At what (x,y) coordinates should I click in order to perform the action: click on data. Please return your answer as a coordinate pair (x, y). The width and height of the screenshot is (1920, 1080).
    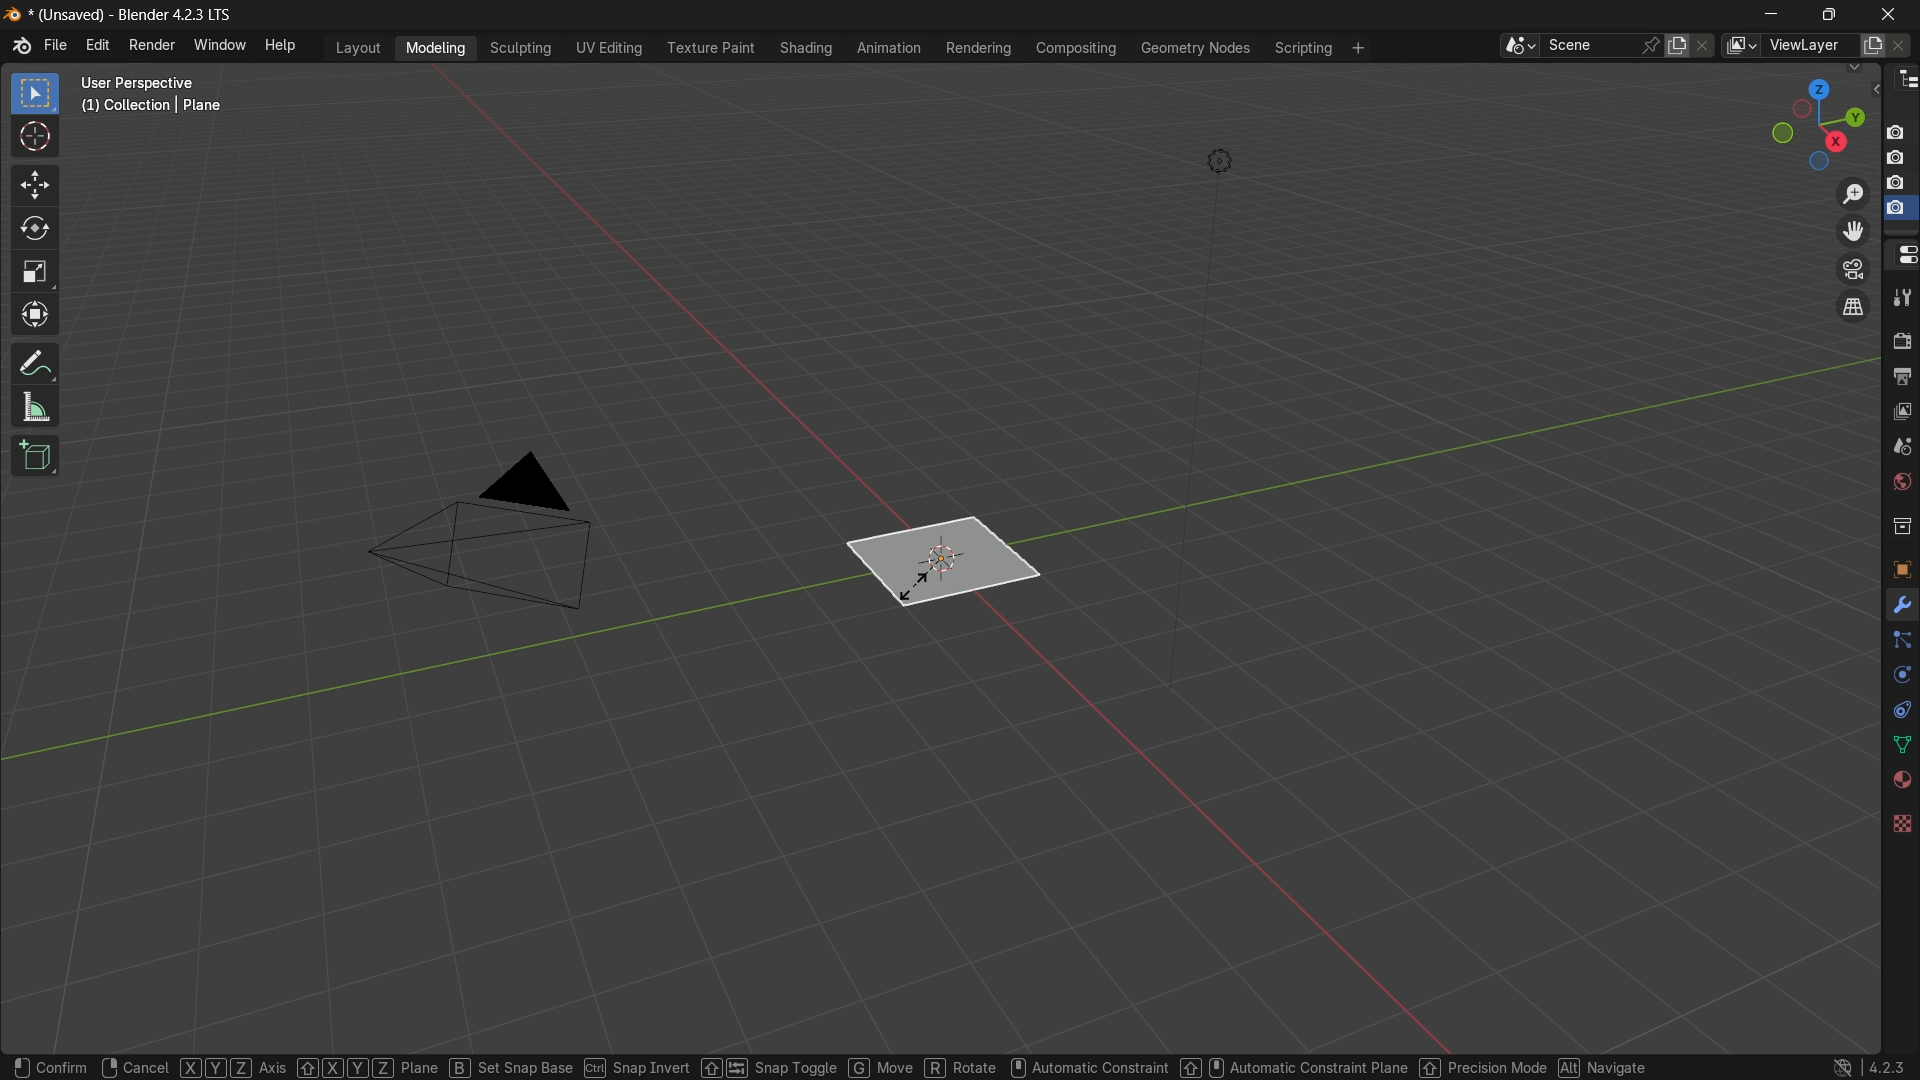
    Looking at the image, I should click on (1900, 745).